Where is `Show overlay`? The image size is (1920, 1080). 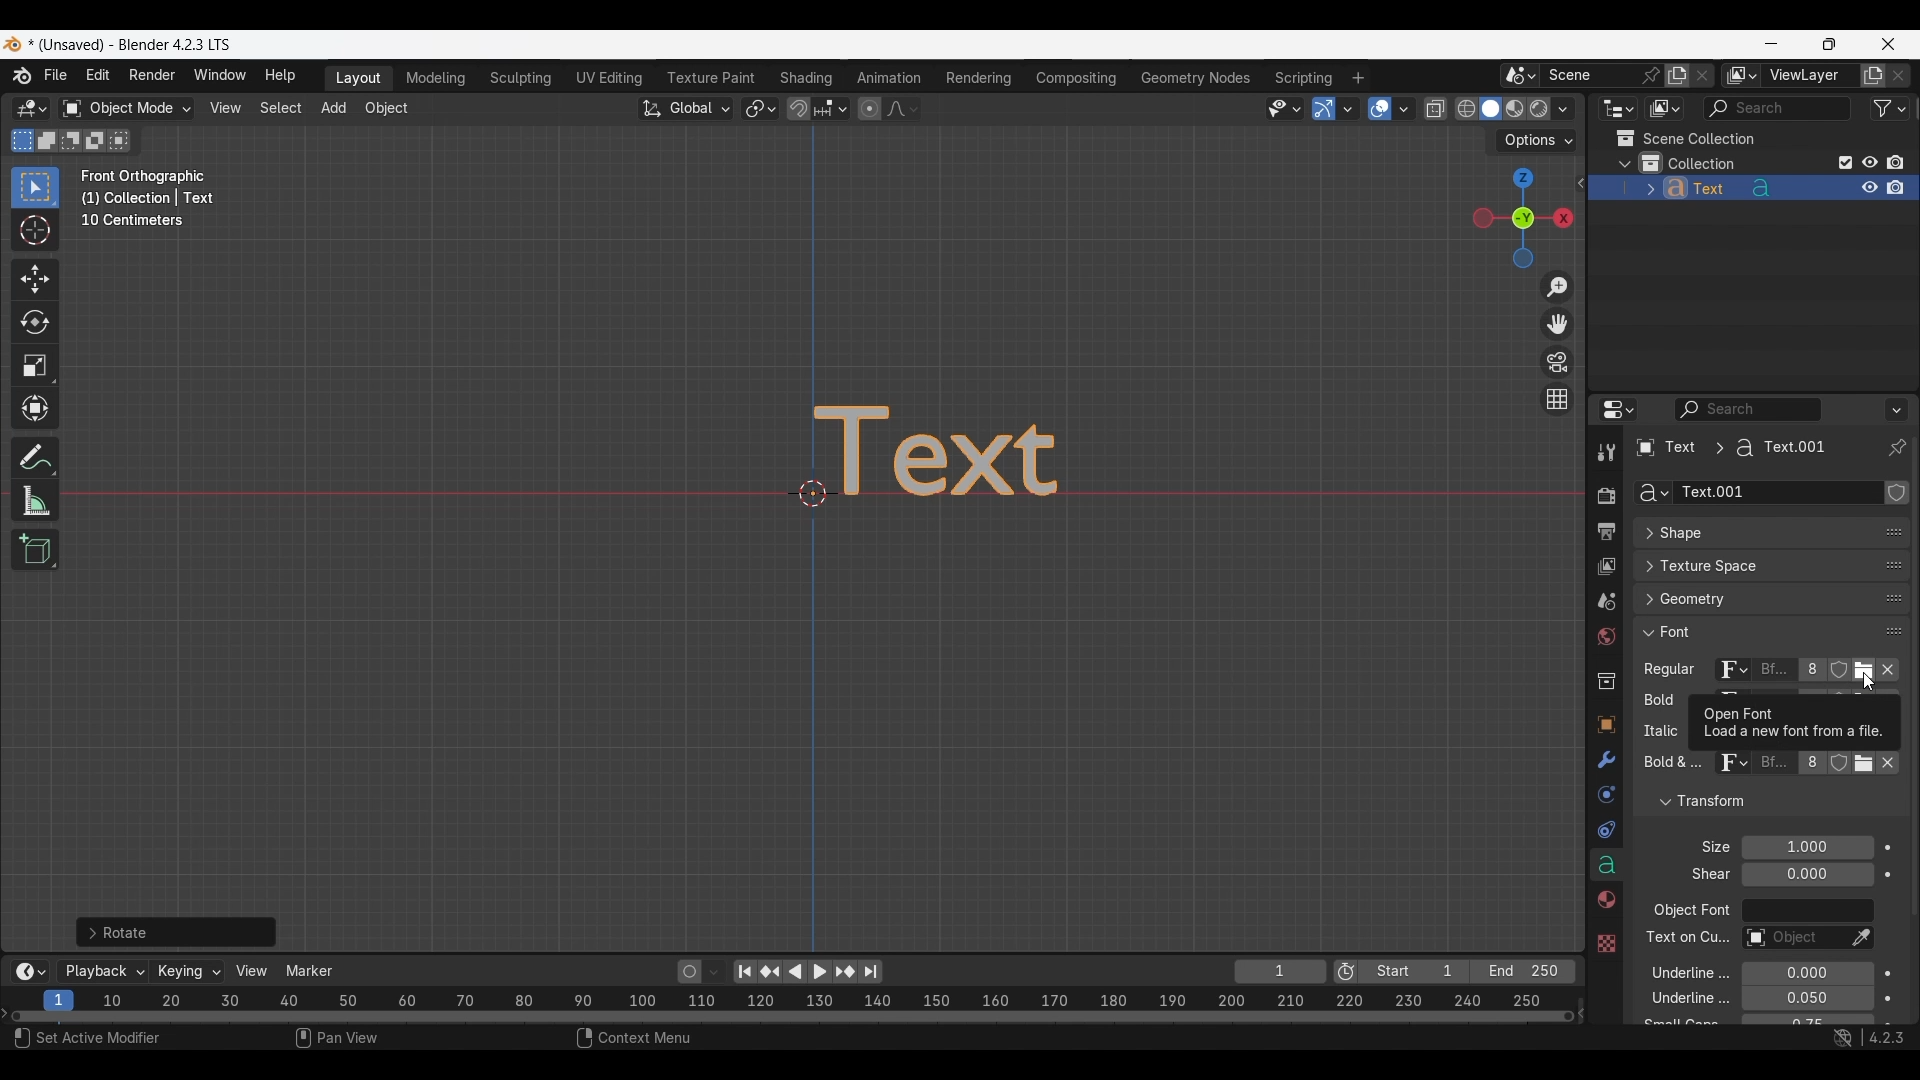 Show overlay is located at coordinates (1380, 109).